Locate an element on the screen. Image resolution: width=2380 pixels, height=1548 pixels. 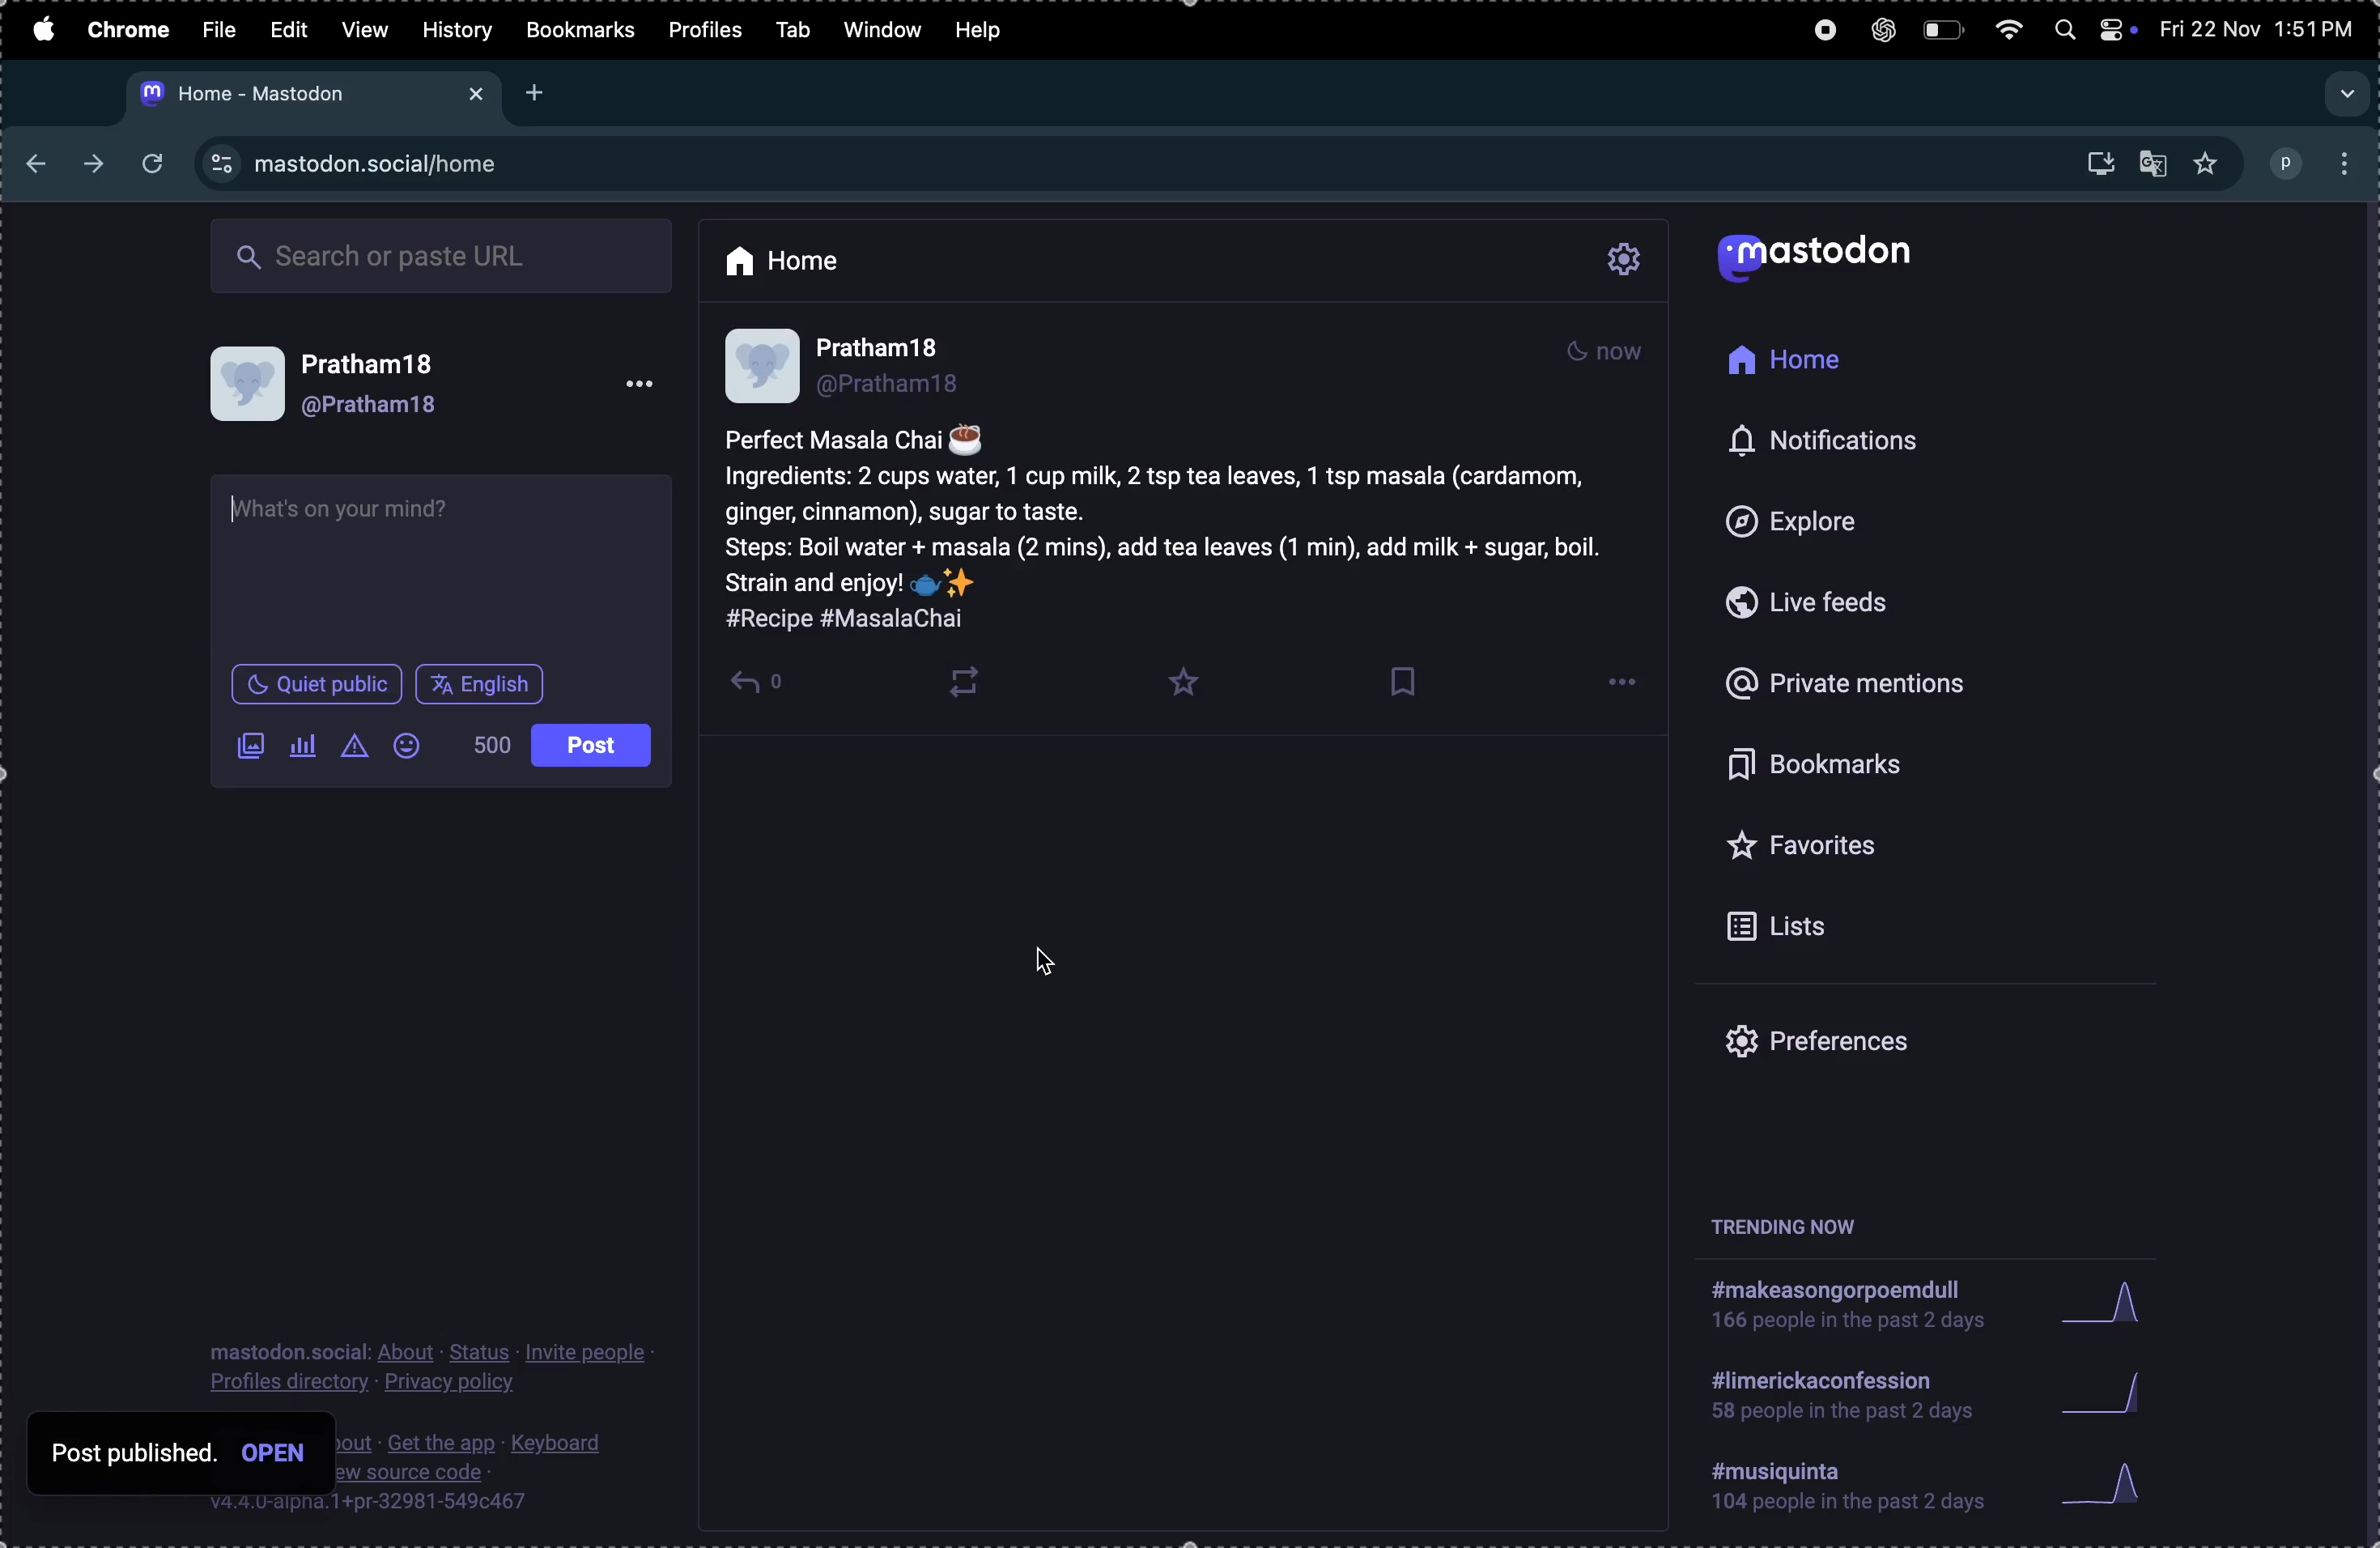
 is located at coordinates (275, 1451).